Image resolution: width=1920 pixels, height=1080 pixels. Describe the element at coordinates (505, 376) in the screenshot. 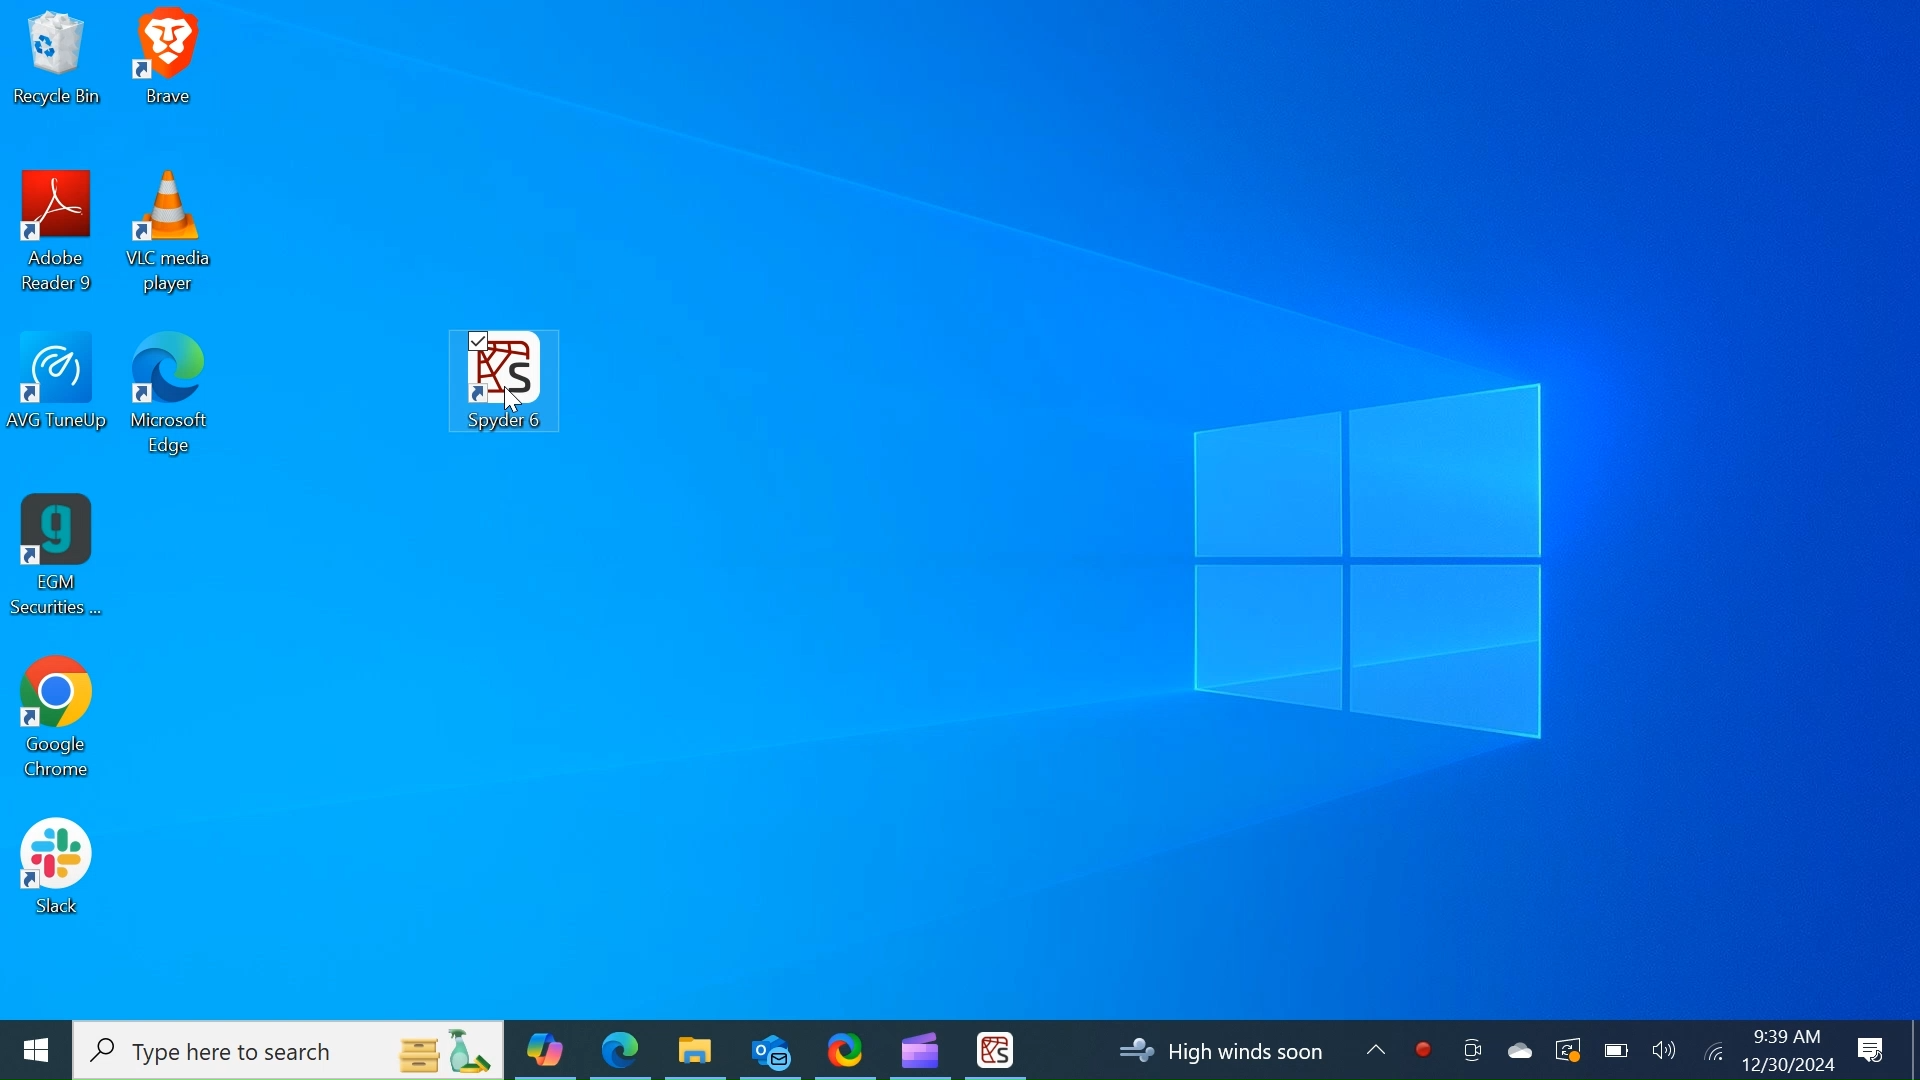

I see `Spyder Desktop Icon` at that location.